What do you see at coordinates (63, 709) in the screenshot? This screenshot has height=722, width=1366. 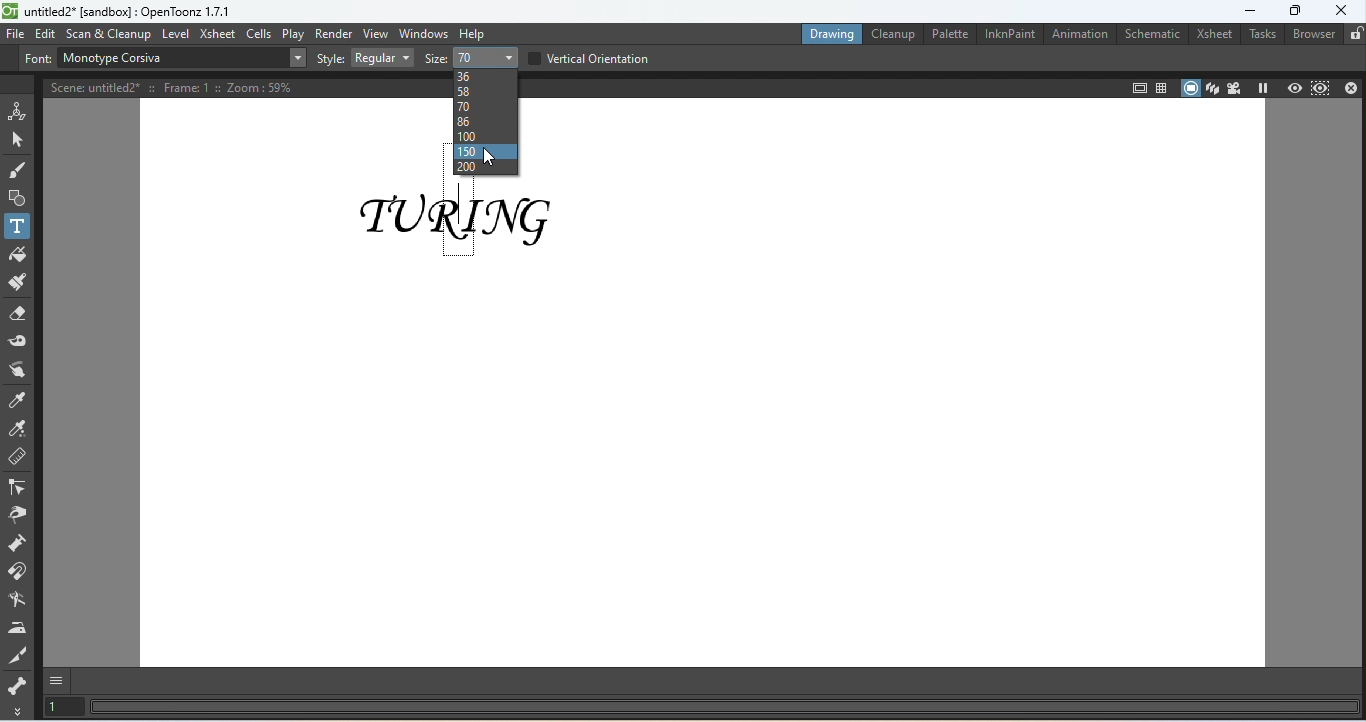 I see `Set the current frame` at bounding box center [63, 709].